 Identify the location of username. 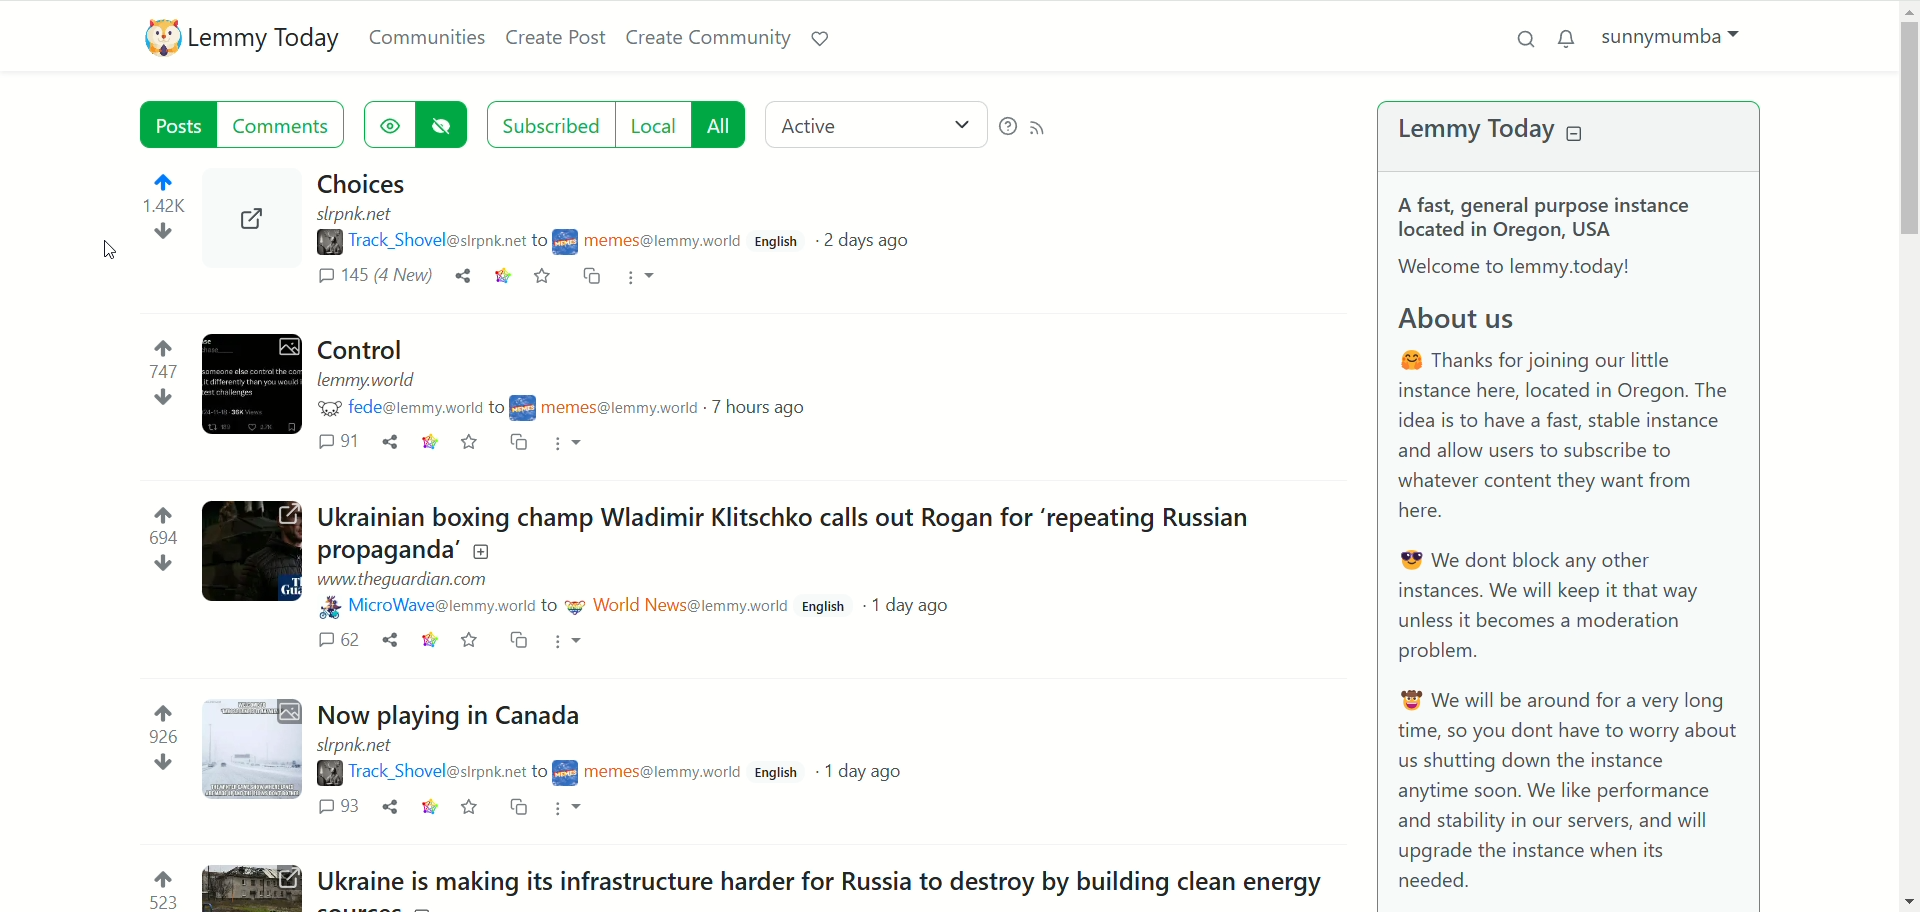
(623, 405).